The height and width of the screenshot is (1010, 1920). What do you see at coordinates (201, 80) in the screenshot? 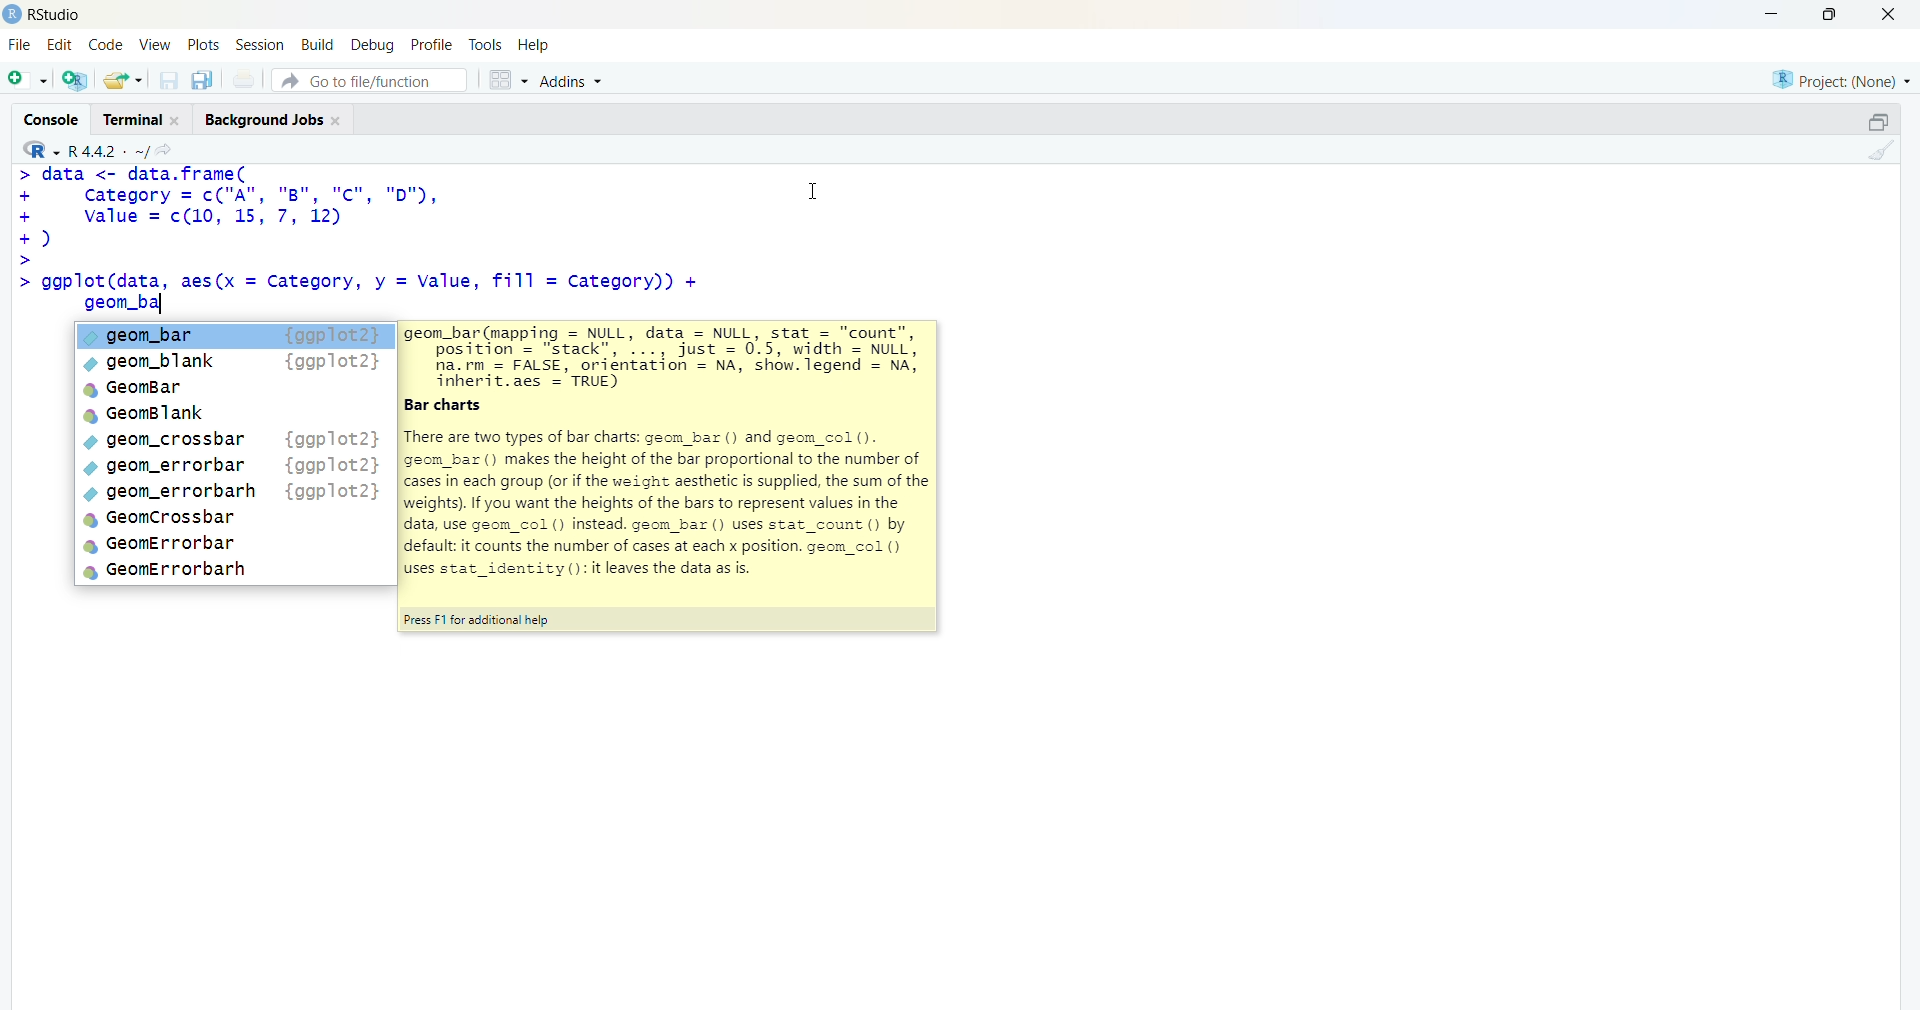
I see `save all open documents` at bounding box center [201, 80].